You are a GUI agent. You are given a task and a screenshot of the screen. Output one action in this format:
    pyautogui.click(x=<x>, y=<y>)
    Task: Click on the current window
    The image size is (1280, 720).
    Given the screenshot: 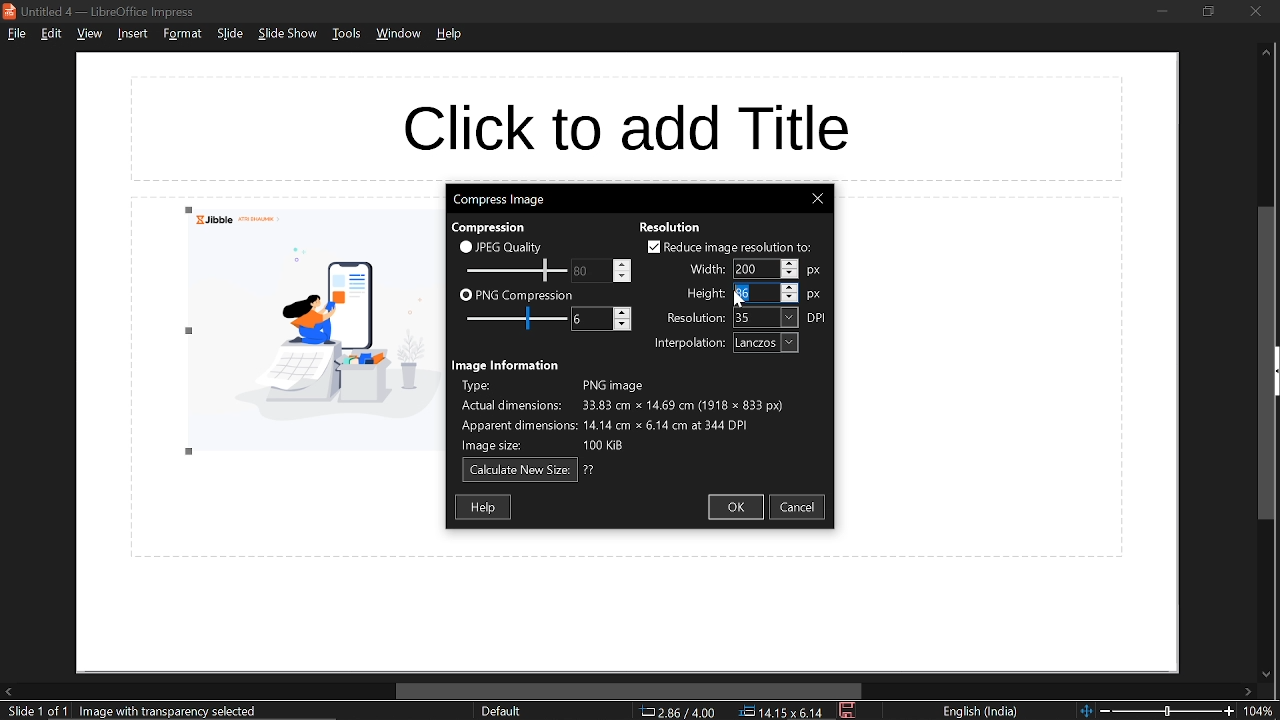 What is the action you would take?
    pyautogui.click(x=104, y=11)
    